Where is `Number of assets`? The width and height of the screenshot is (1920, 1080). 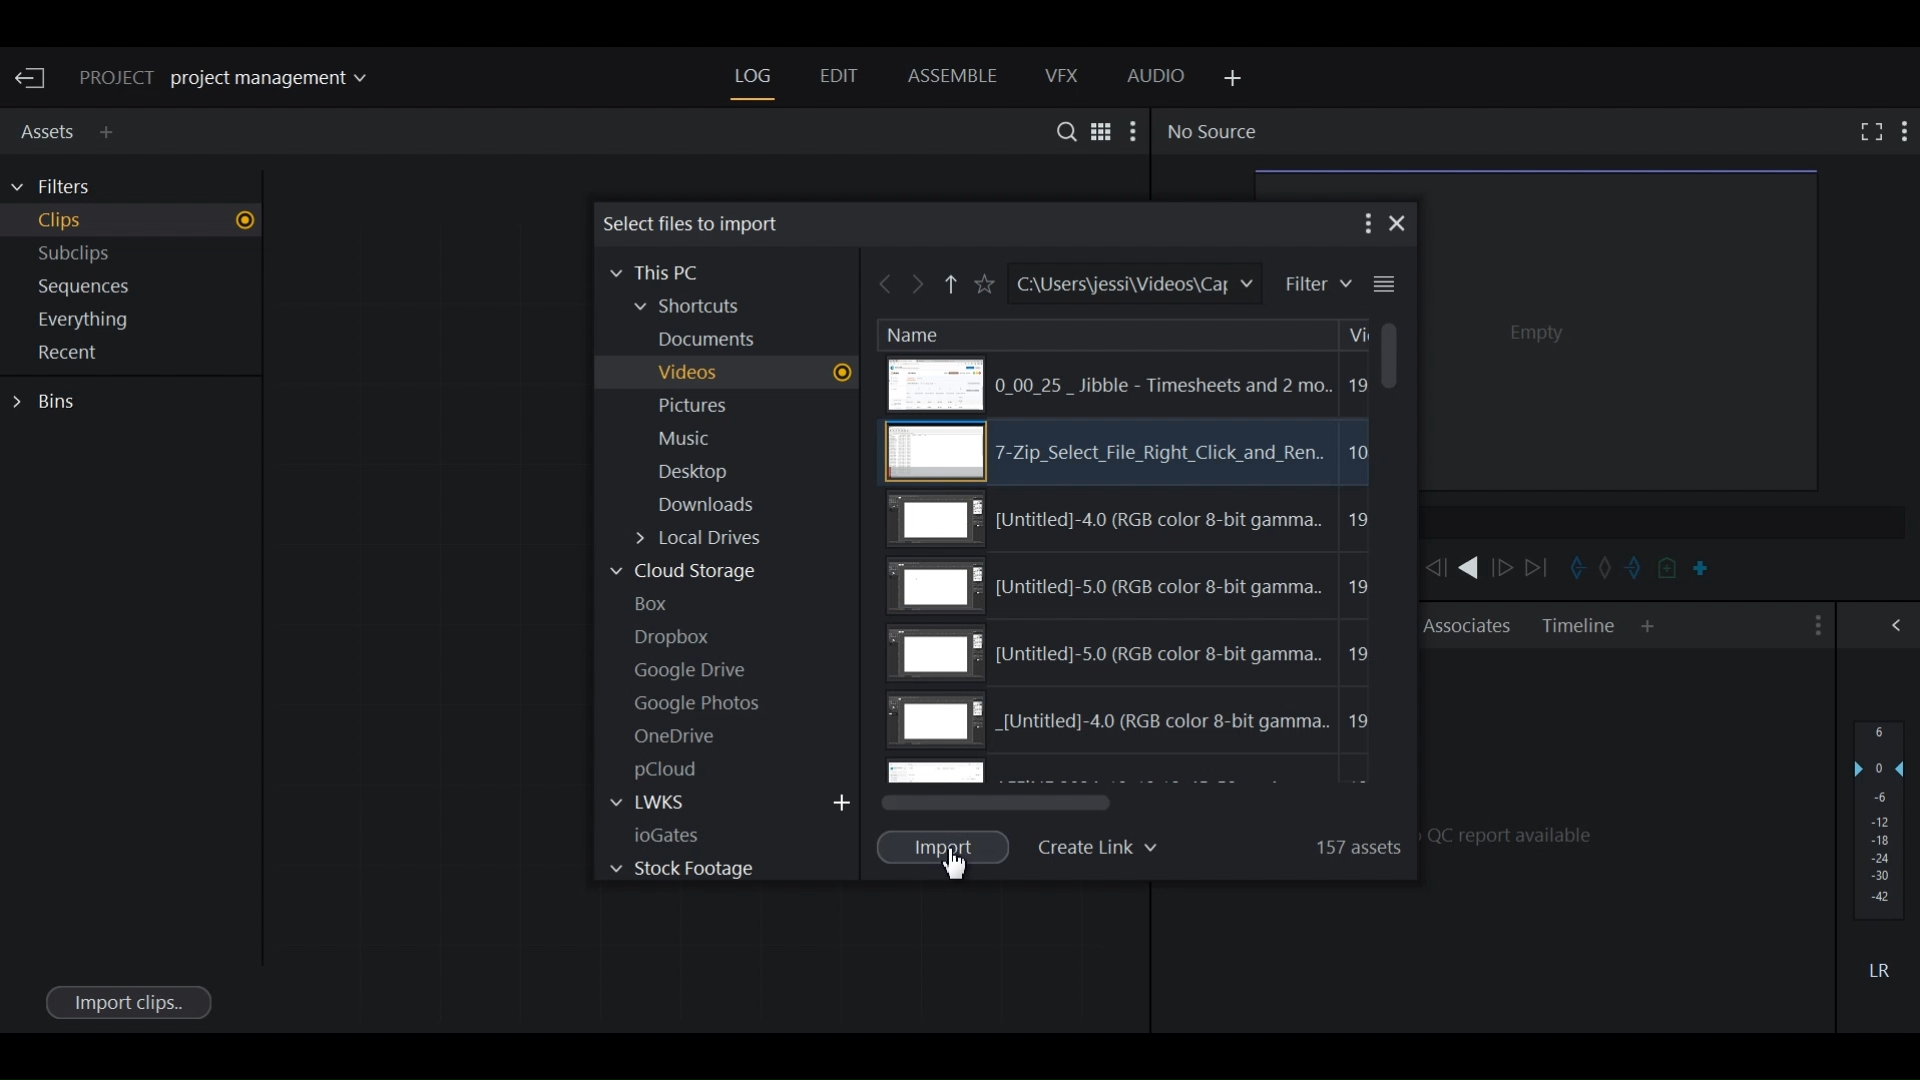
Number of assets is located at coordinates (1353, 844).